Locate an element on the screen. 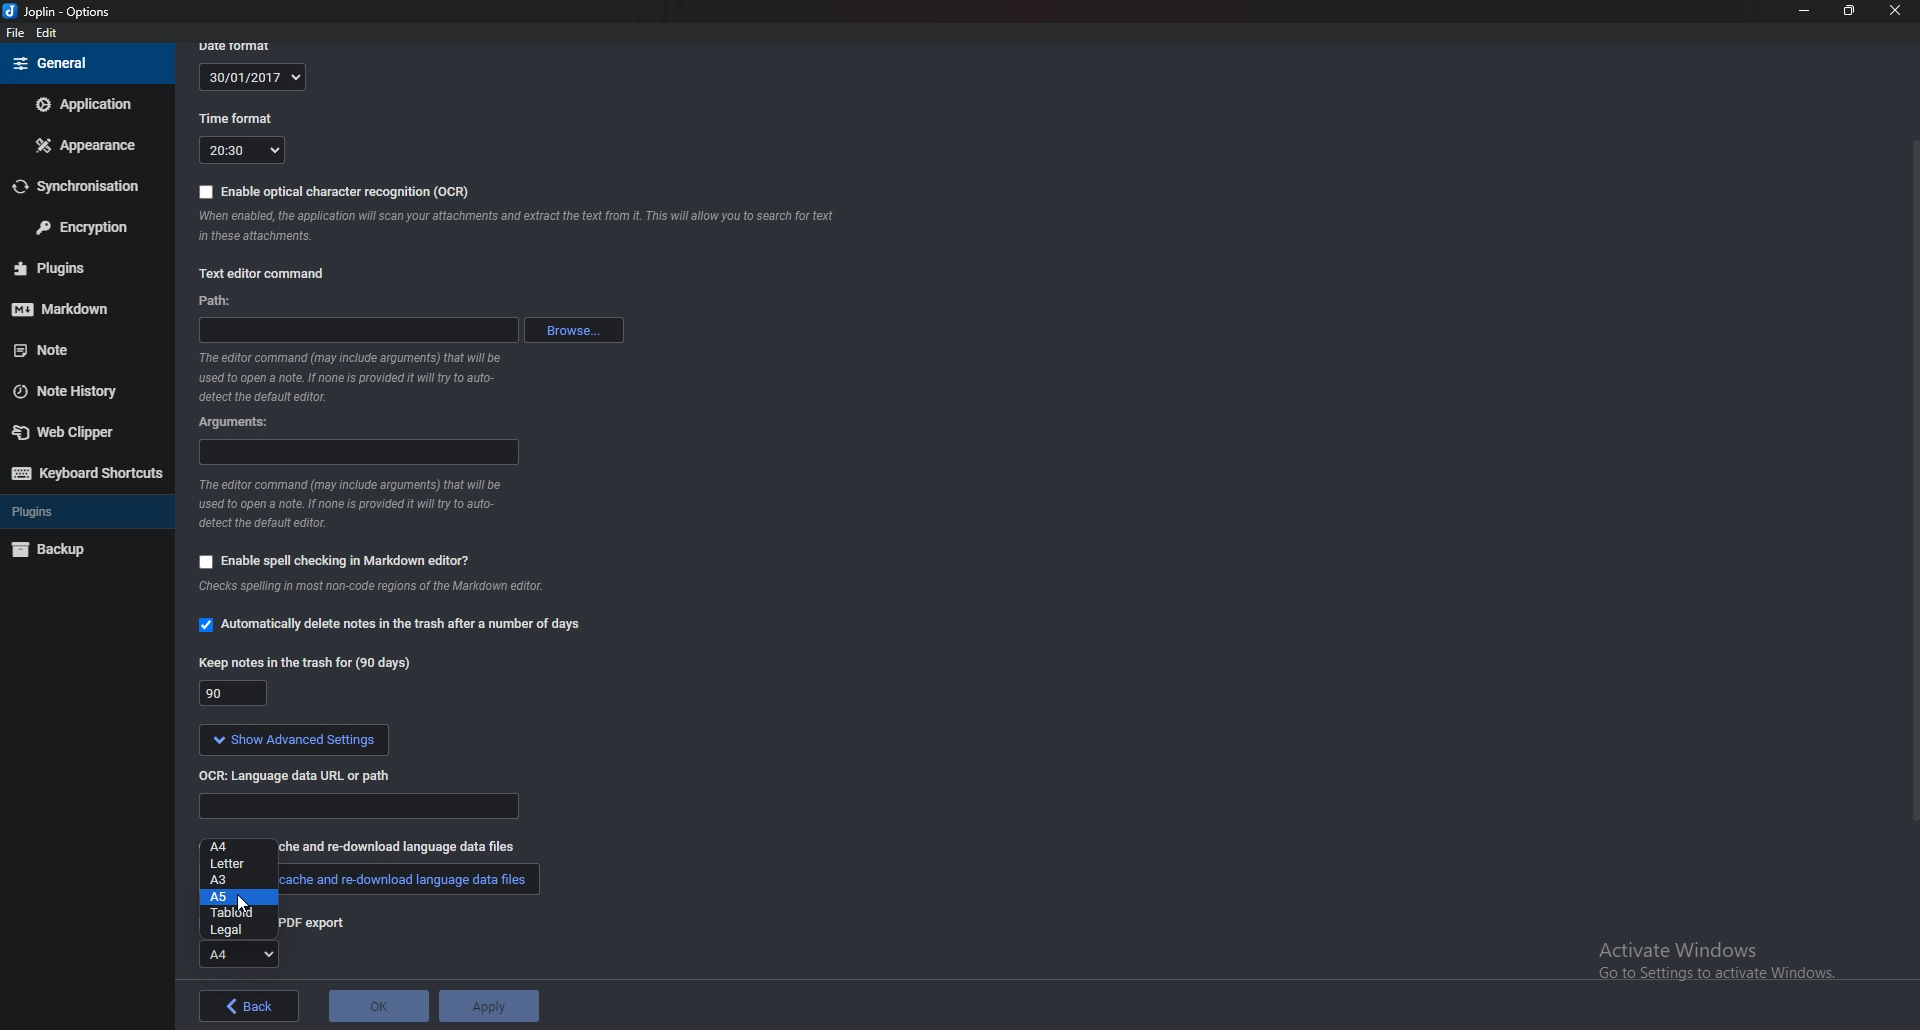 This screenshot has height=1030, width=1920. arguments is located at coordinates (355, 453).